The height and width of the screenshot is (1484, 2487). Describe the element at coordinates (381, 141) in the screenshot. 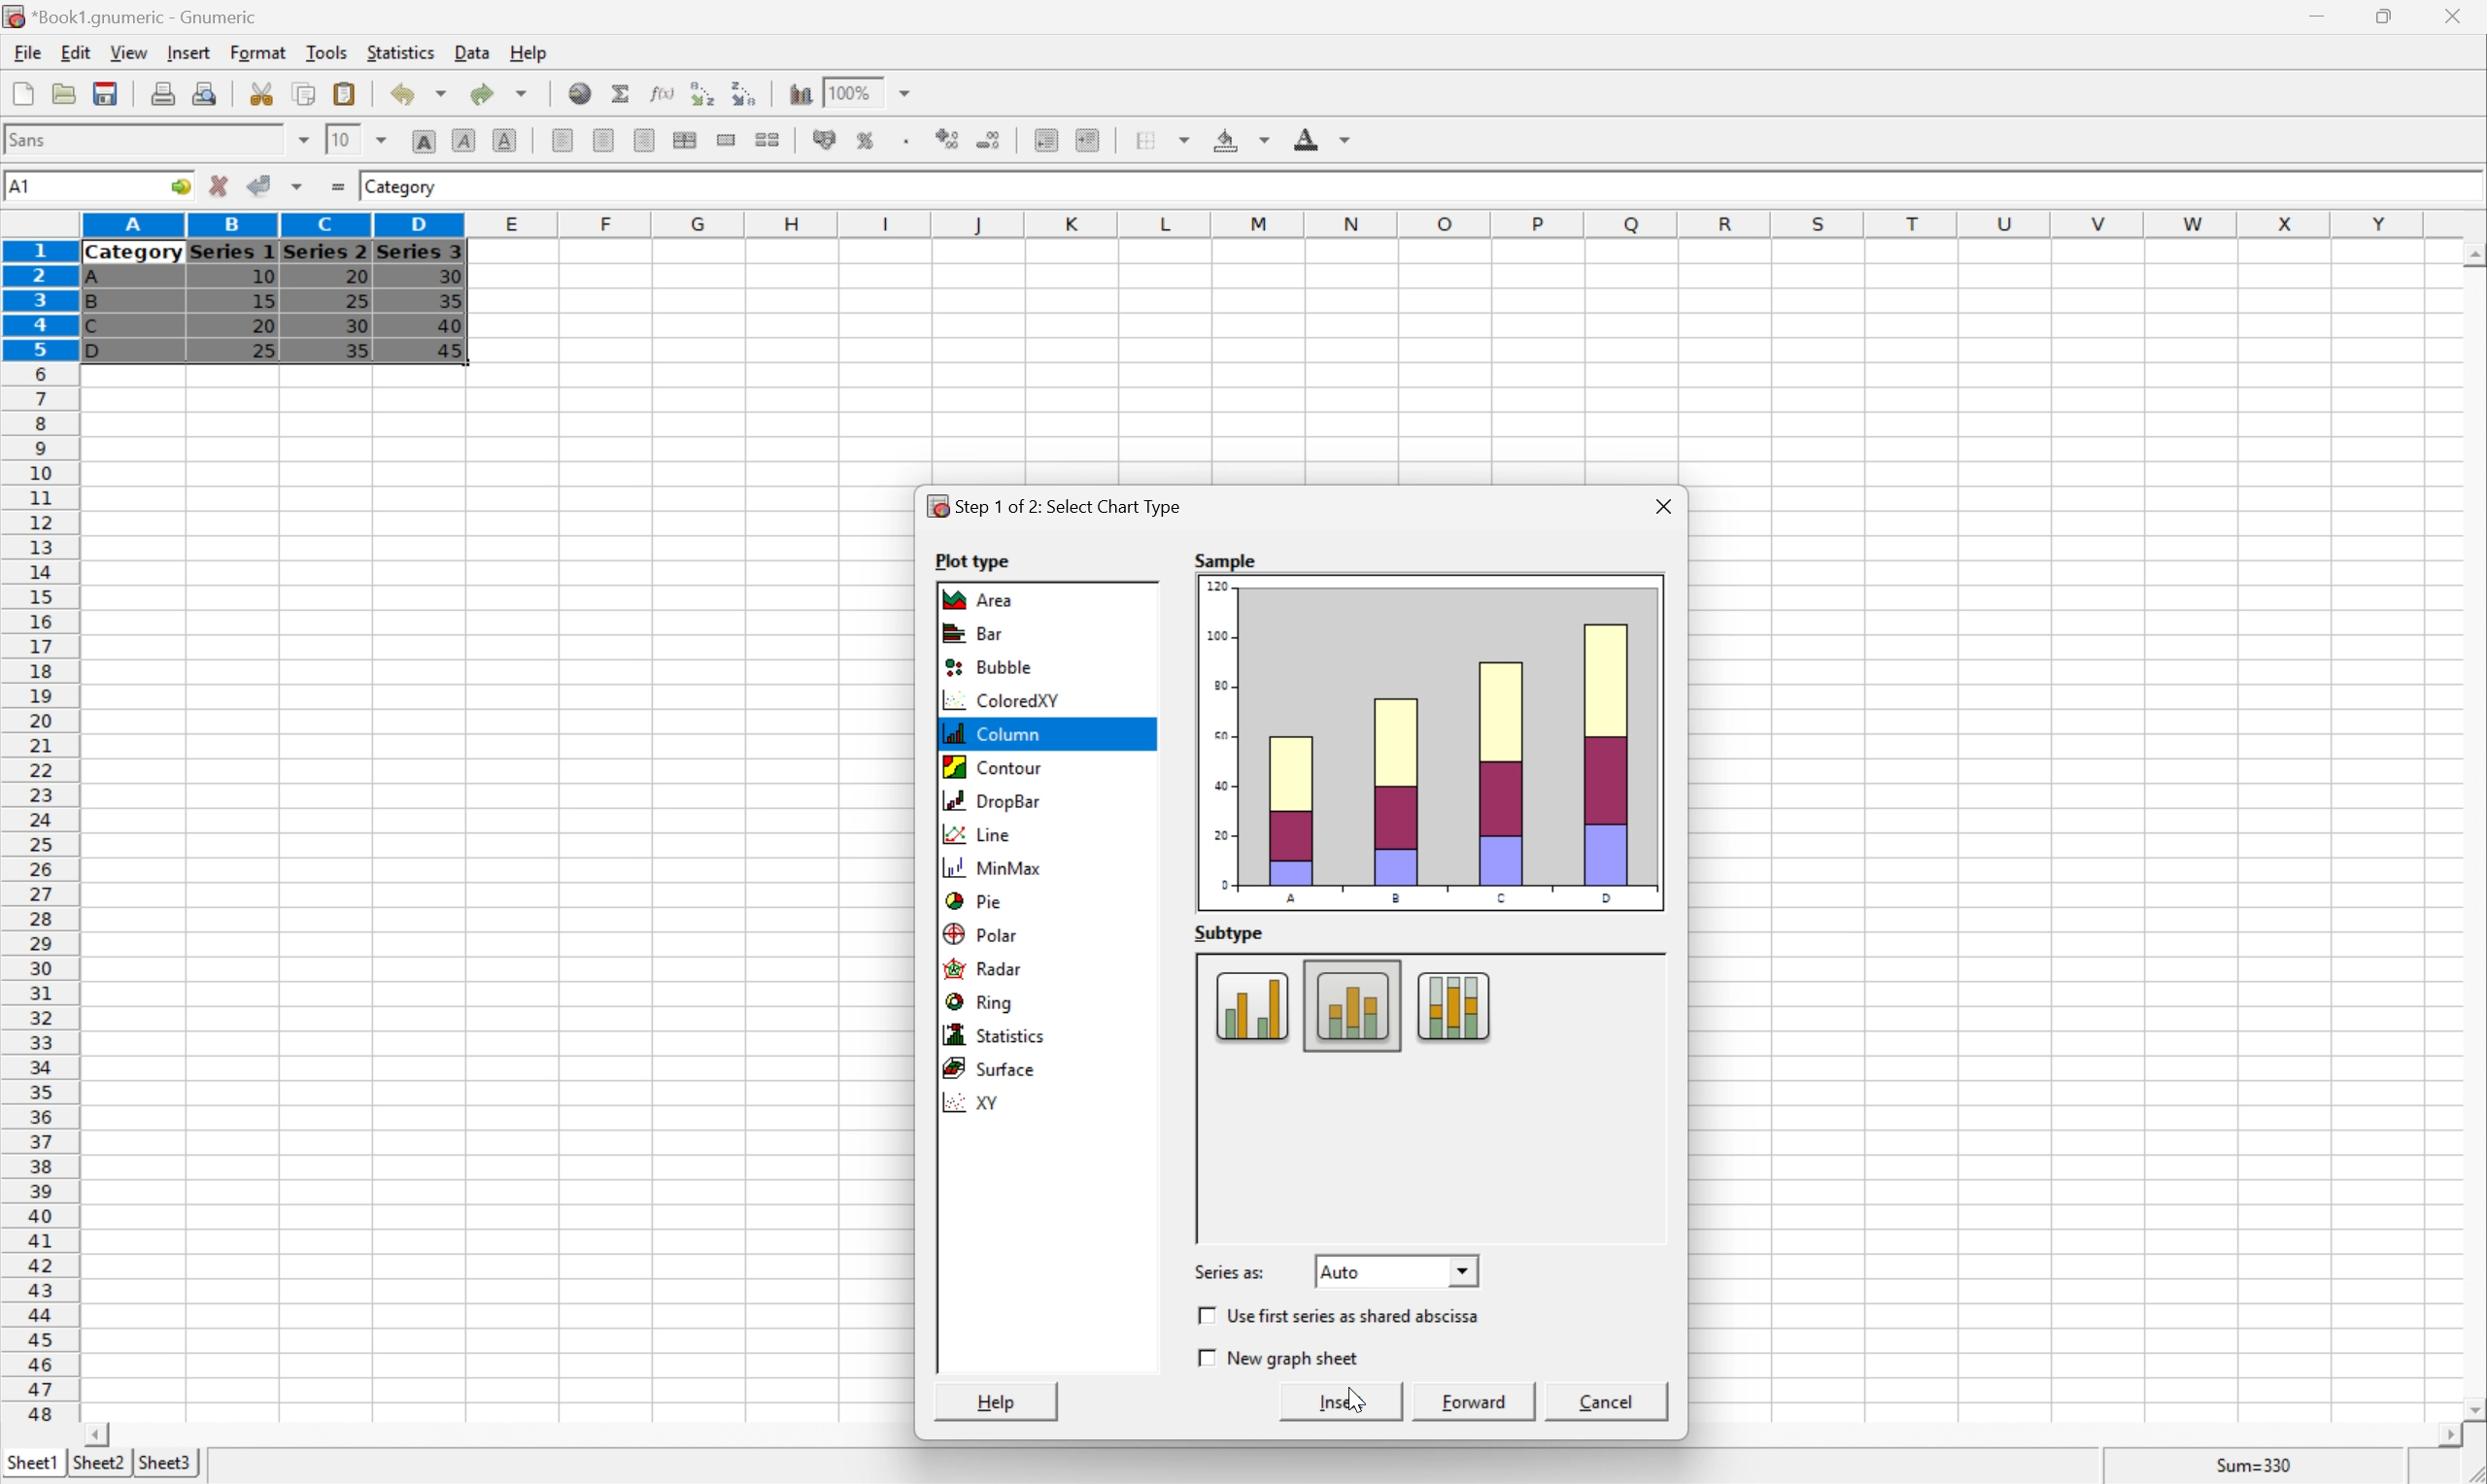

I see `Drop Down` at that location.